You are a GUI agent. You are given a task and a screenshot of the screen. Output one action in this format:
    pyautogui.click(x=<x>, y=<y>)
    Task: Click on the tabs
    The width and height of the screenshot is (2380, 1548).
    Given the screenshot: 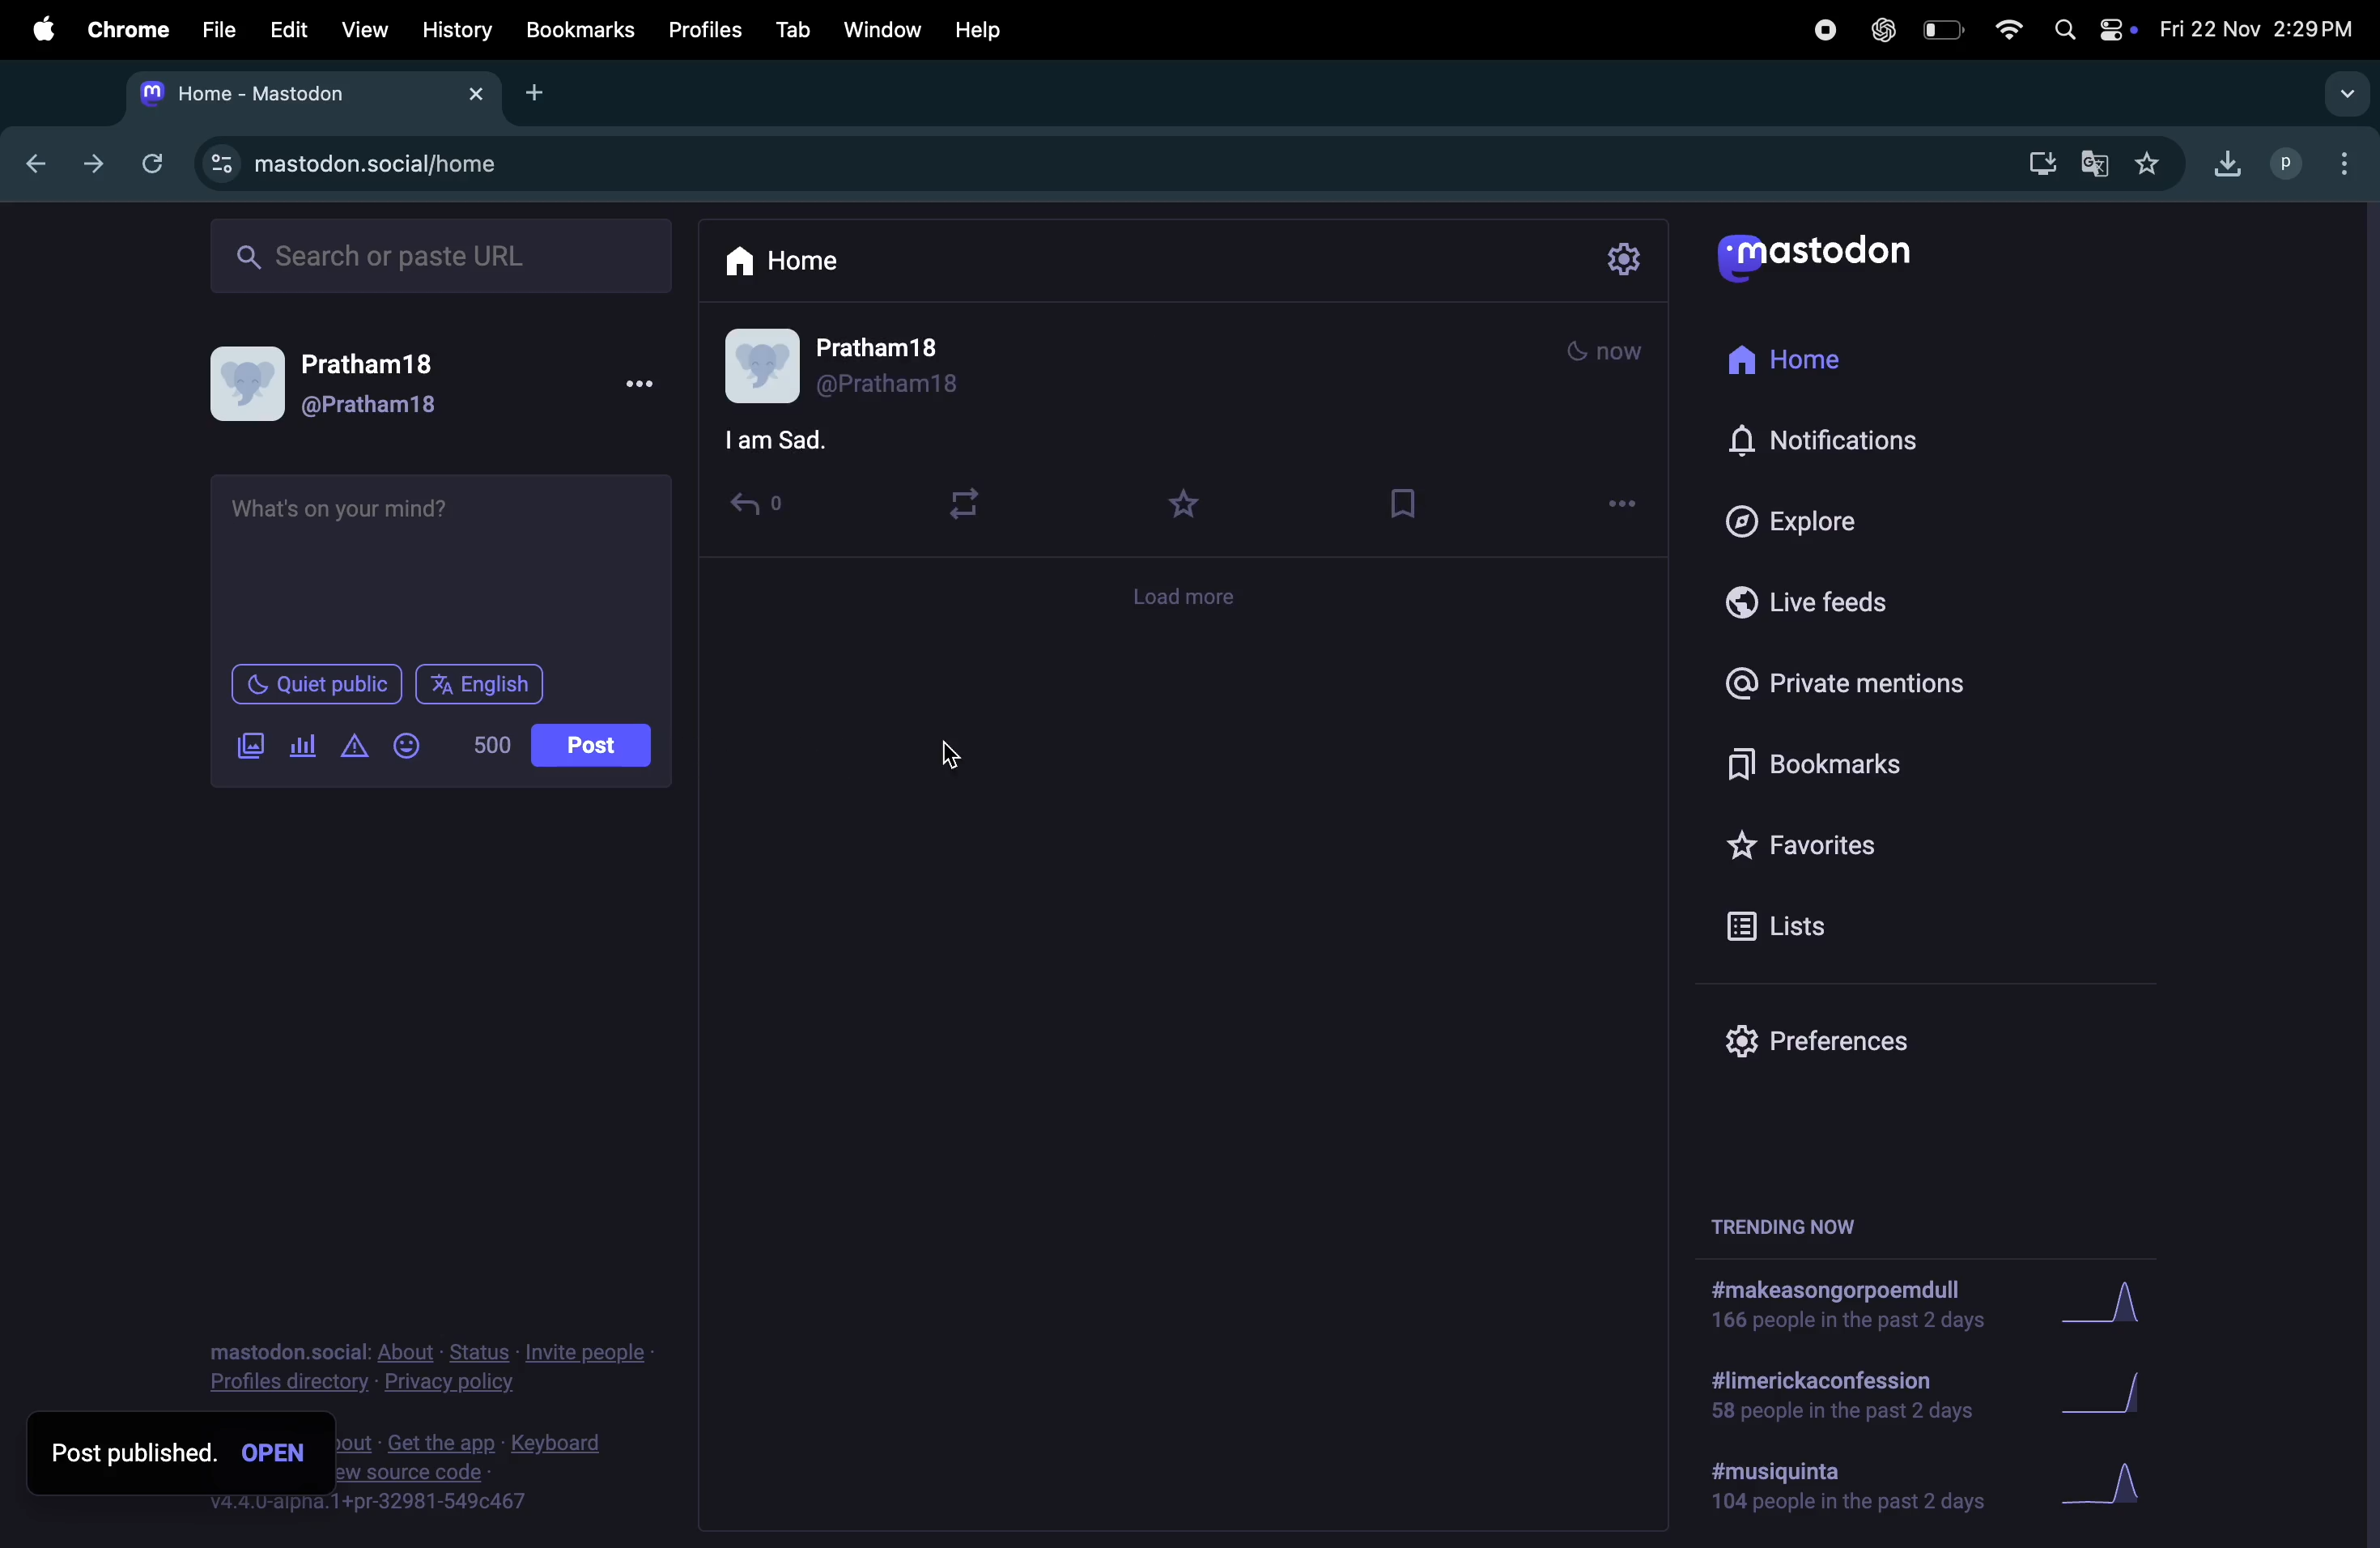 What is the action you would take?
    pyautogui.click(x=285, y=92)
    